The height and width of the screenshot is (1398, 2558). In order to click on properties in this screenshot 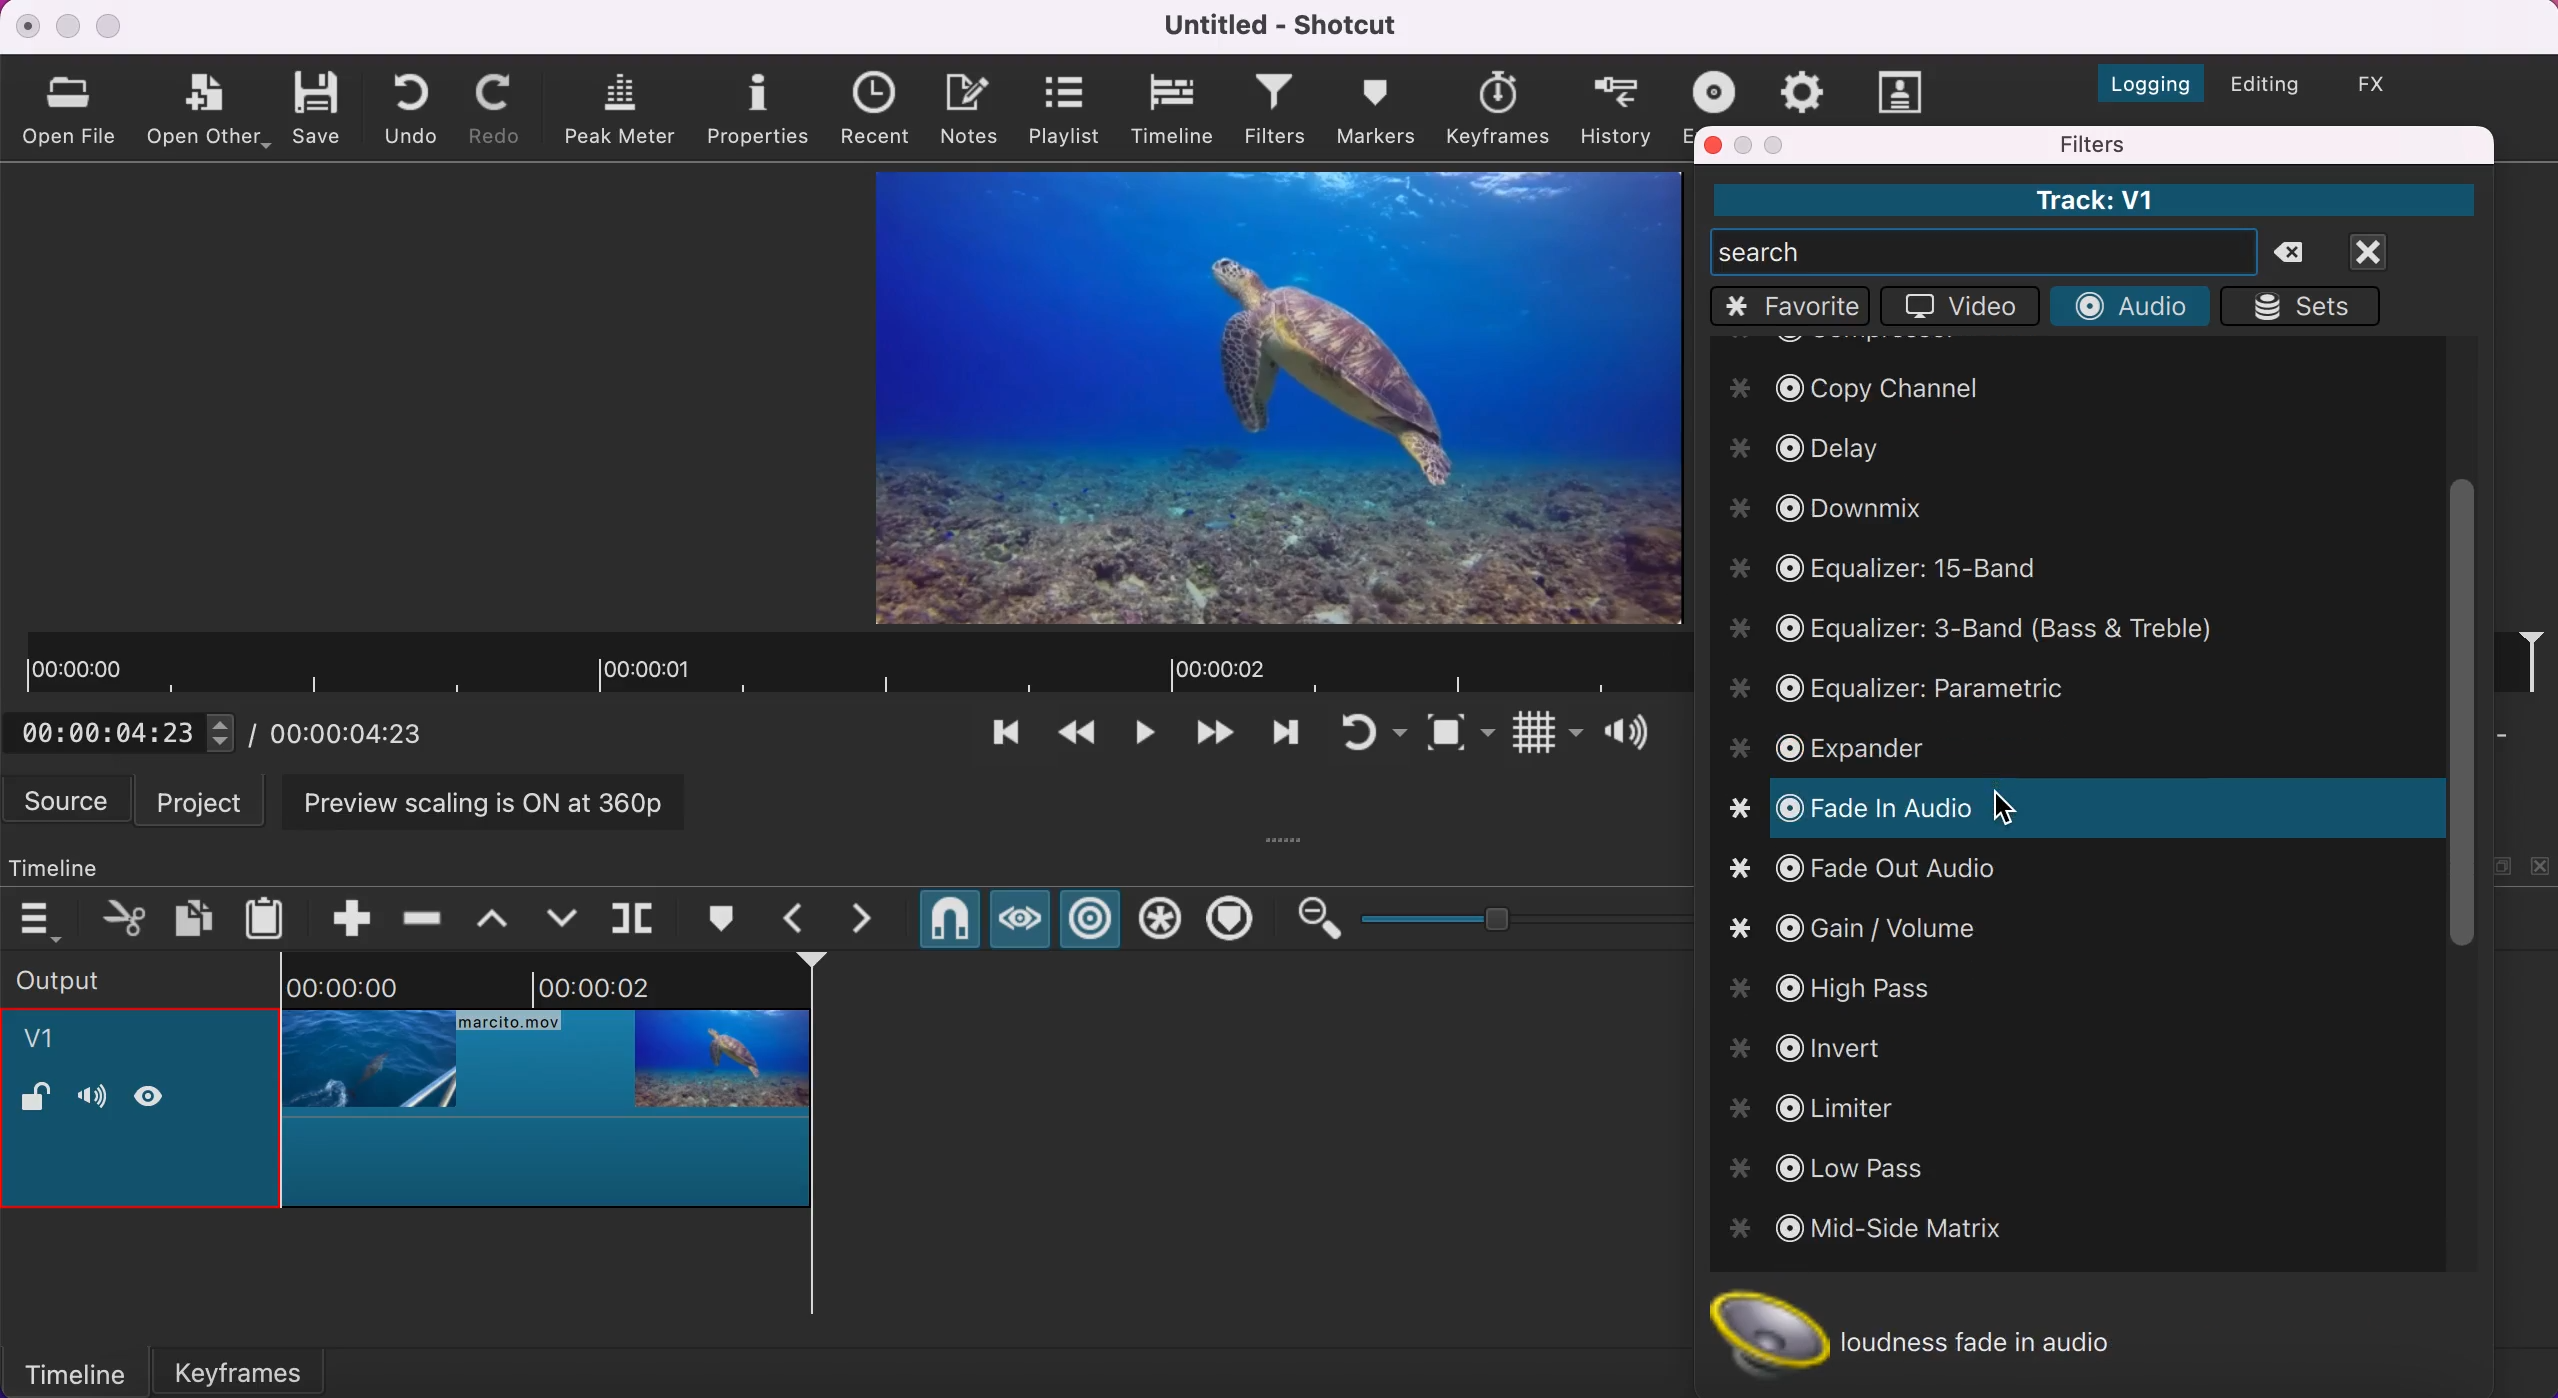, I will do `click(761, 107)`.